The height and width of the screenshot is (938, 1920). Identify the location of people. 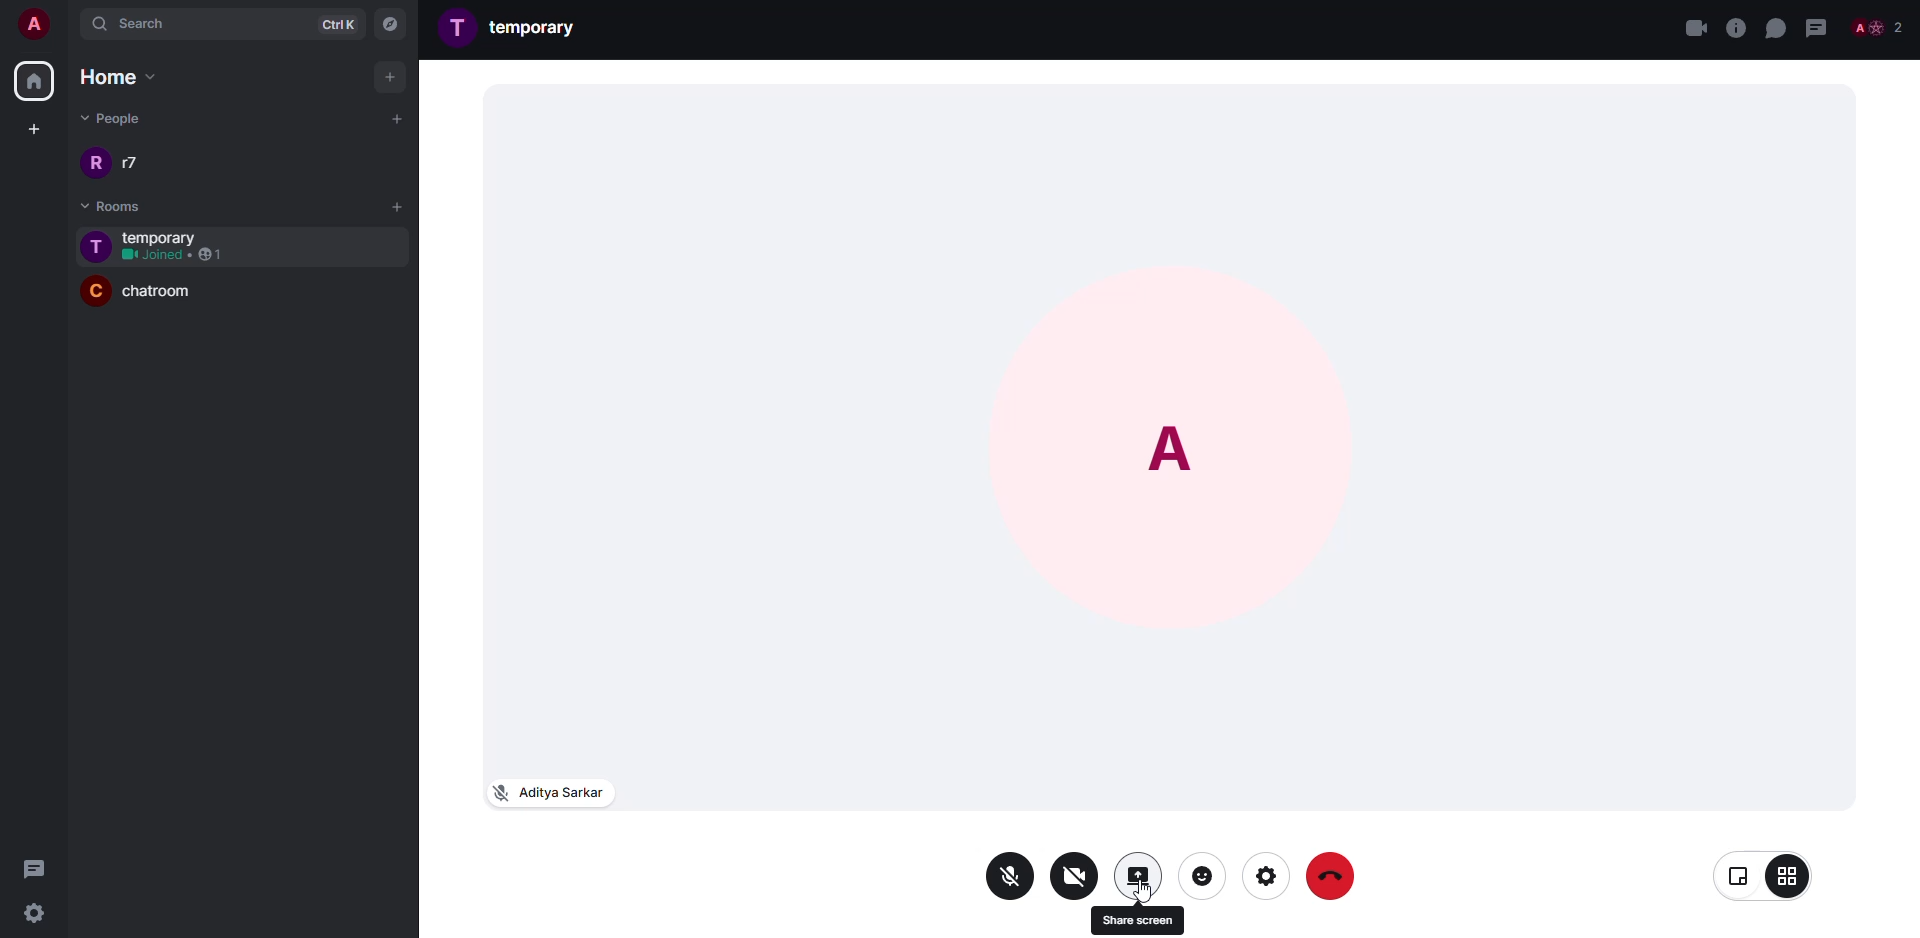
(136, 163).